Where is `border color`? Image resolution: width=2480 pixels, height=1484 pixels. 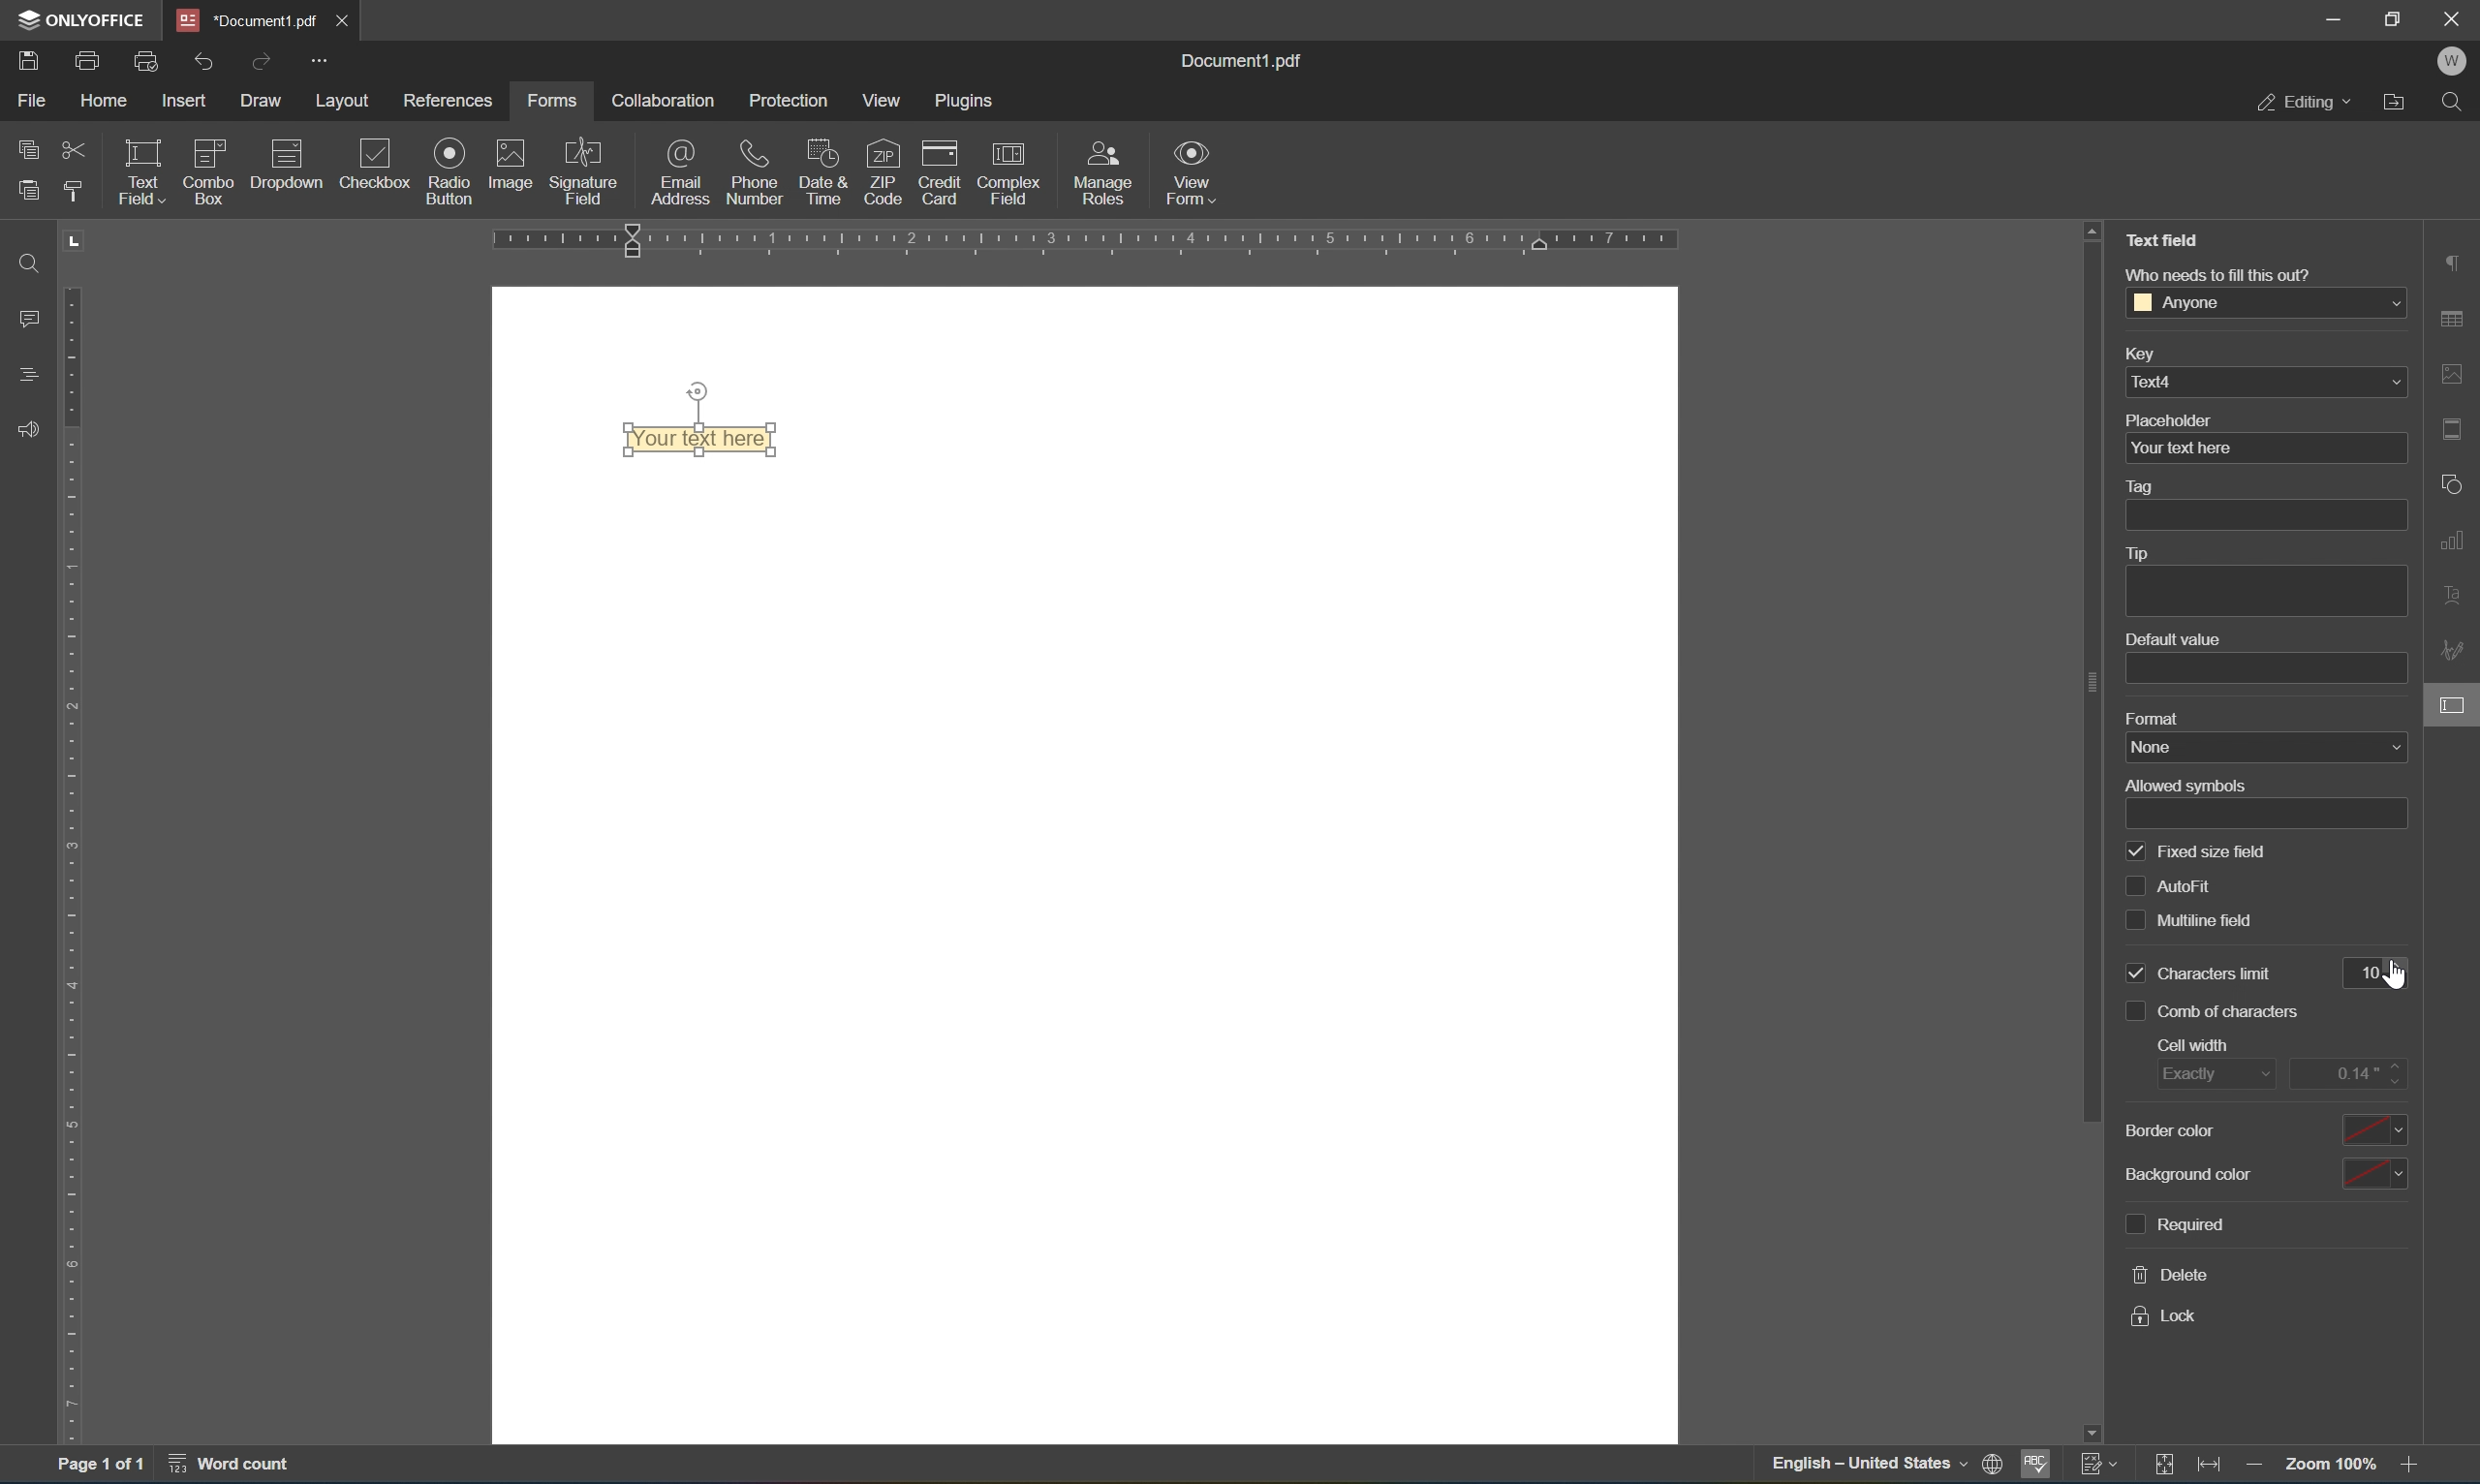 border color is located at coordinates (2263, 1130).